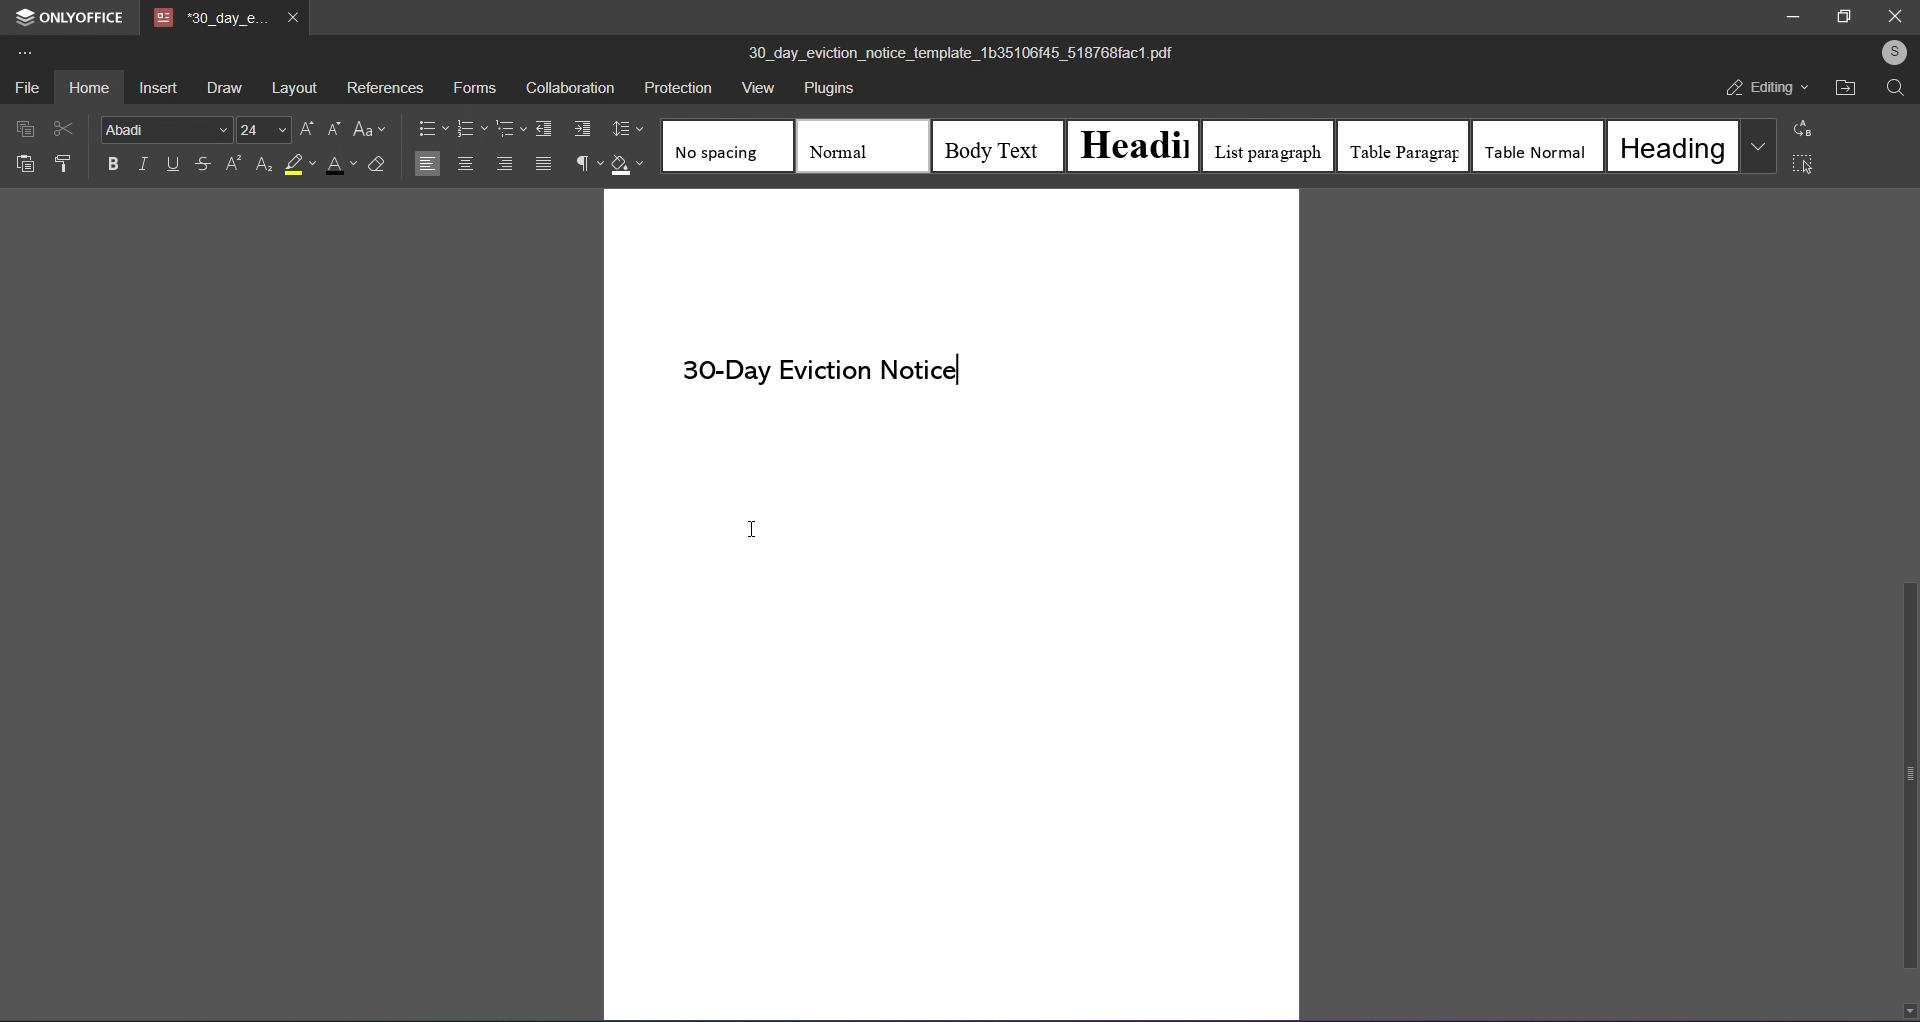  What do you see at coordinates (503, 164) in the screenshot?
I see `right aligned` at bounding box center [503, 164].